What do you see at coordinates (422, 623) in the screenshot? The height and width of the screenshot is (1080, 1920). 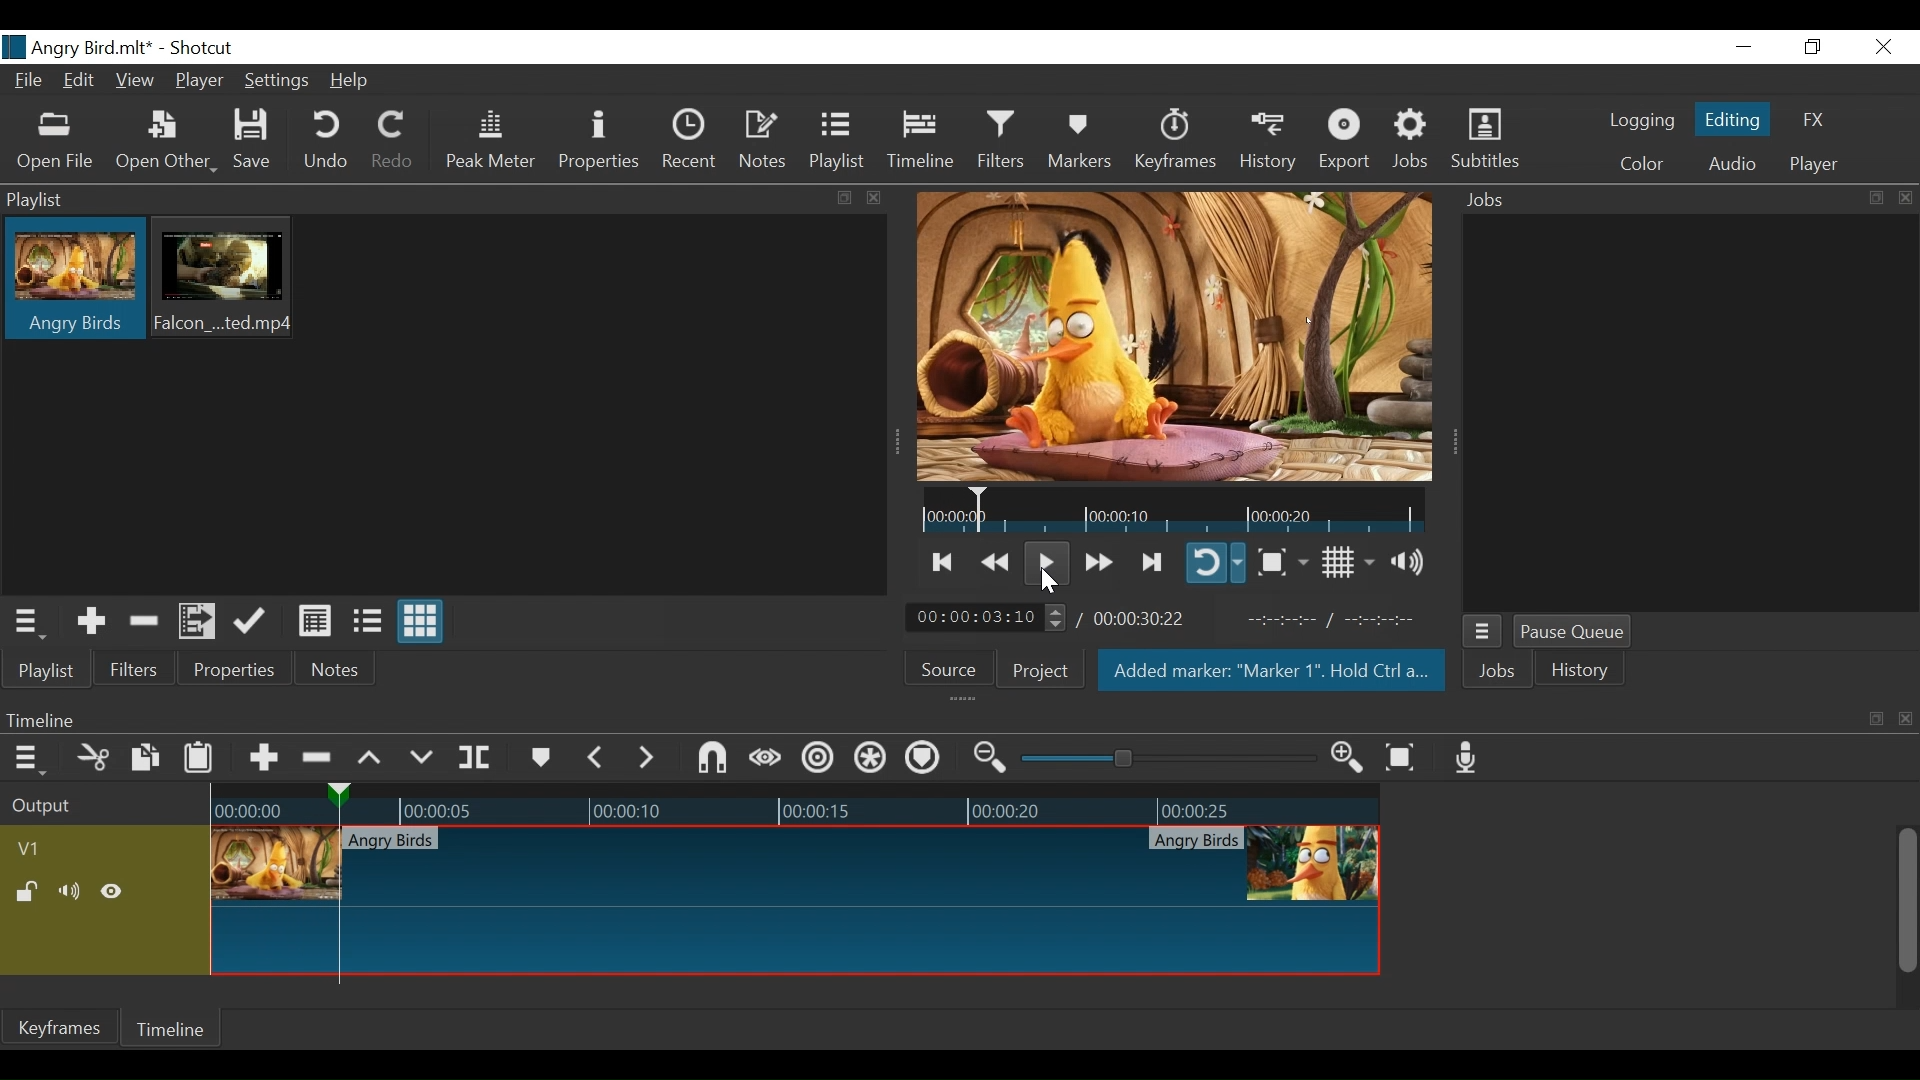 I see `View as icons` at bounding box center [422, 623].